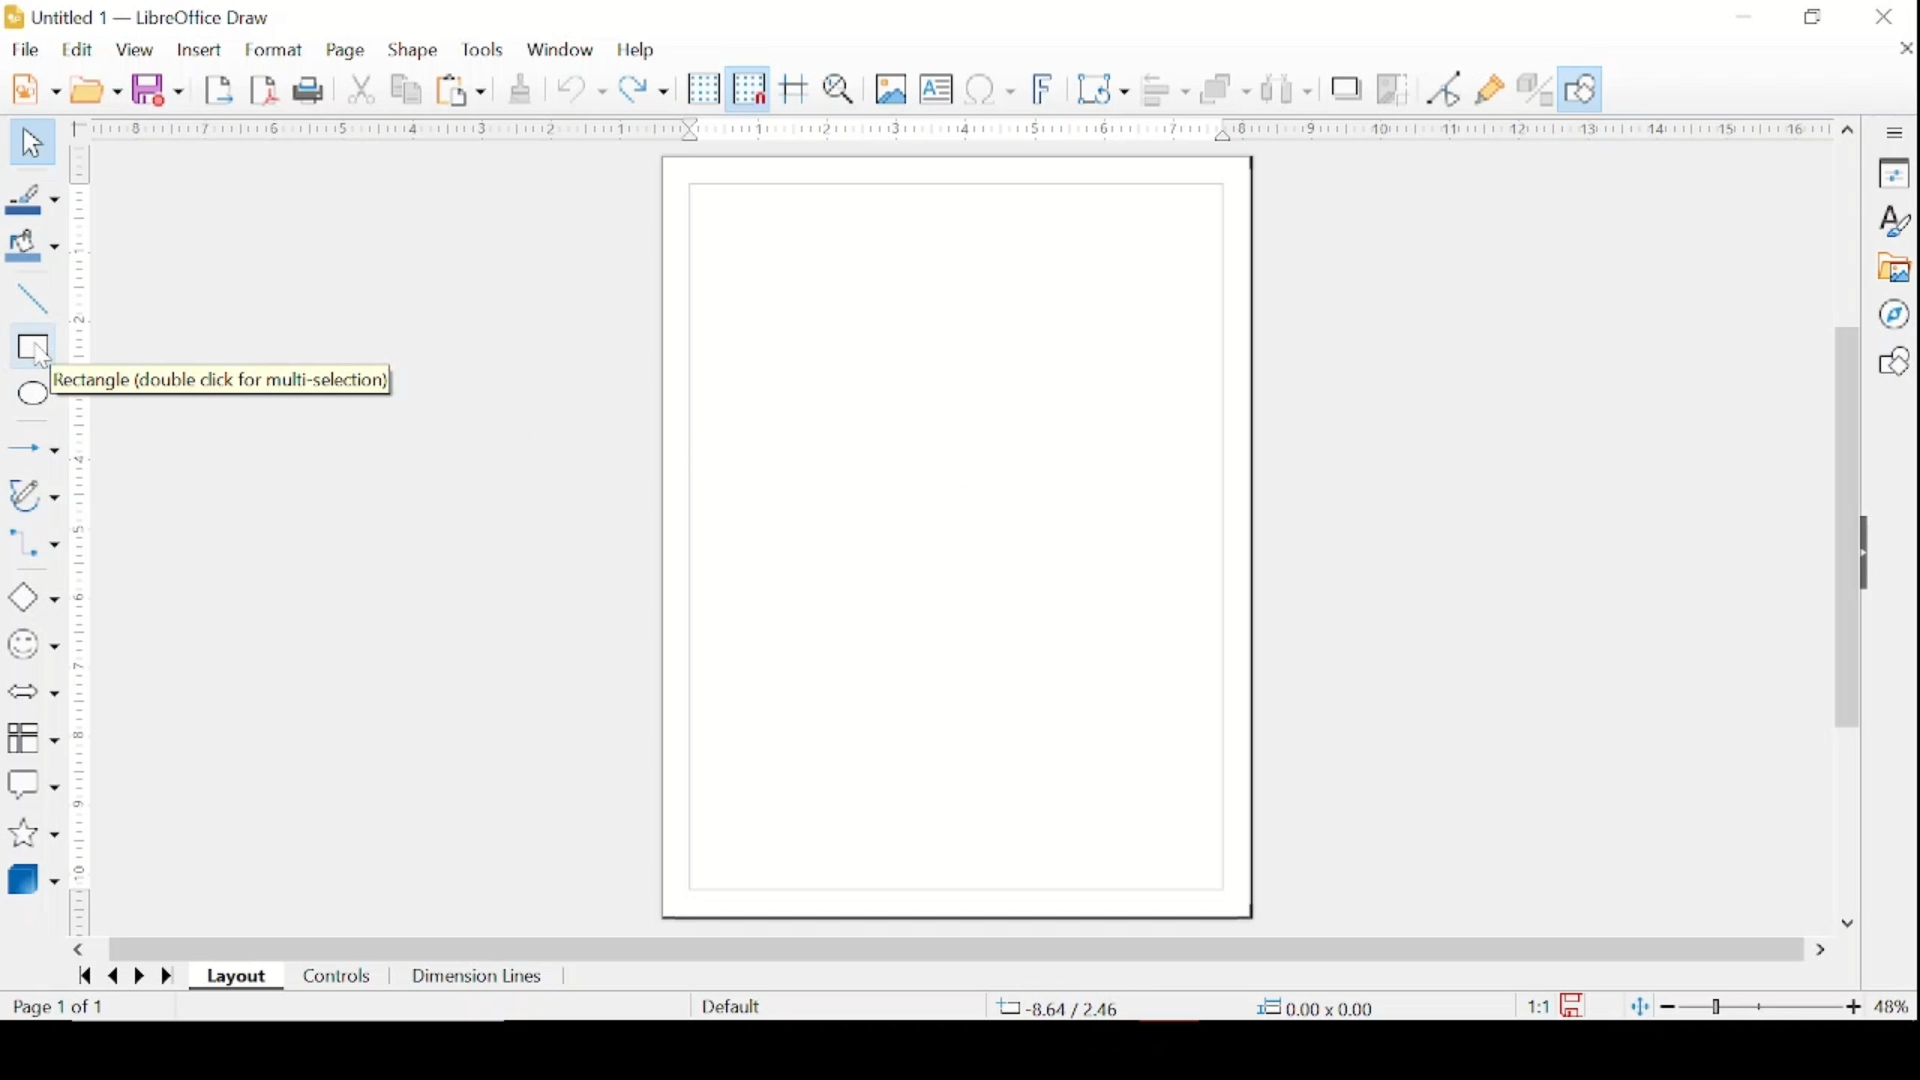 This screenshot has width=1920, height=1080. Describe the element at coordinates (276, 51) in the screenshot. I see `format` at that location.